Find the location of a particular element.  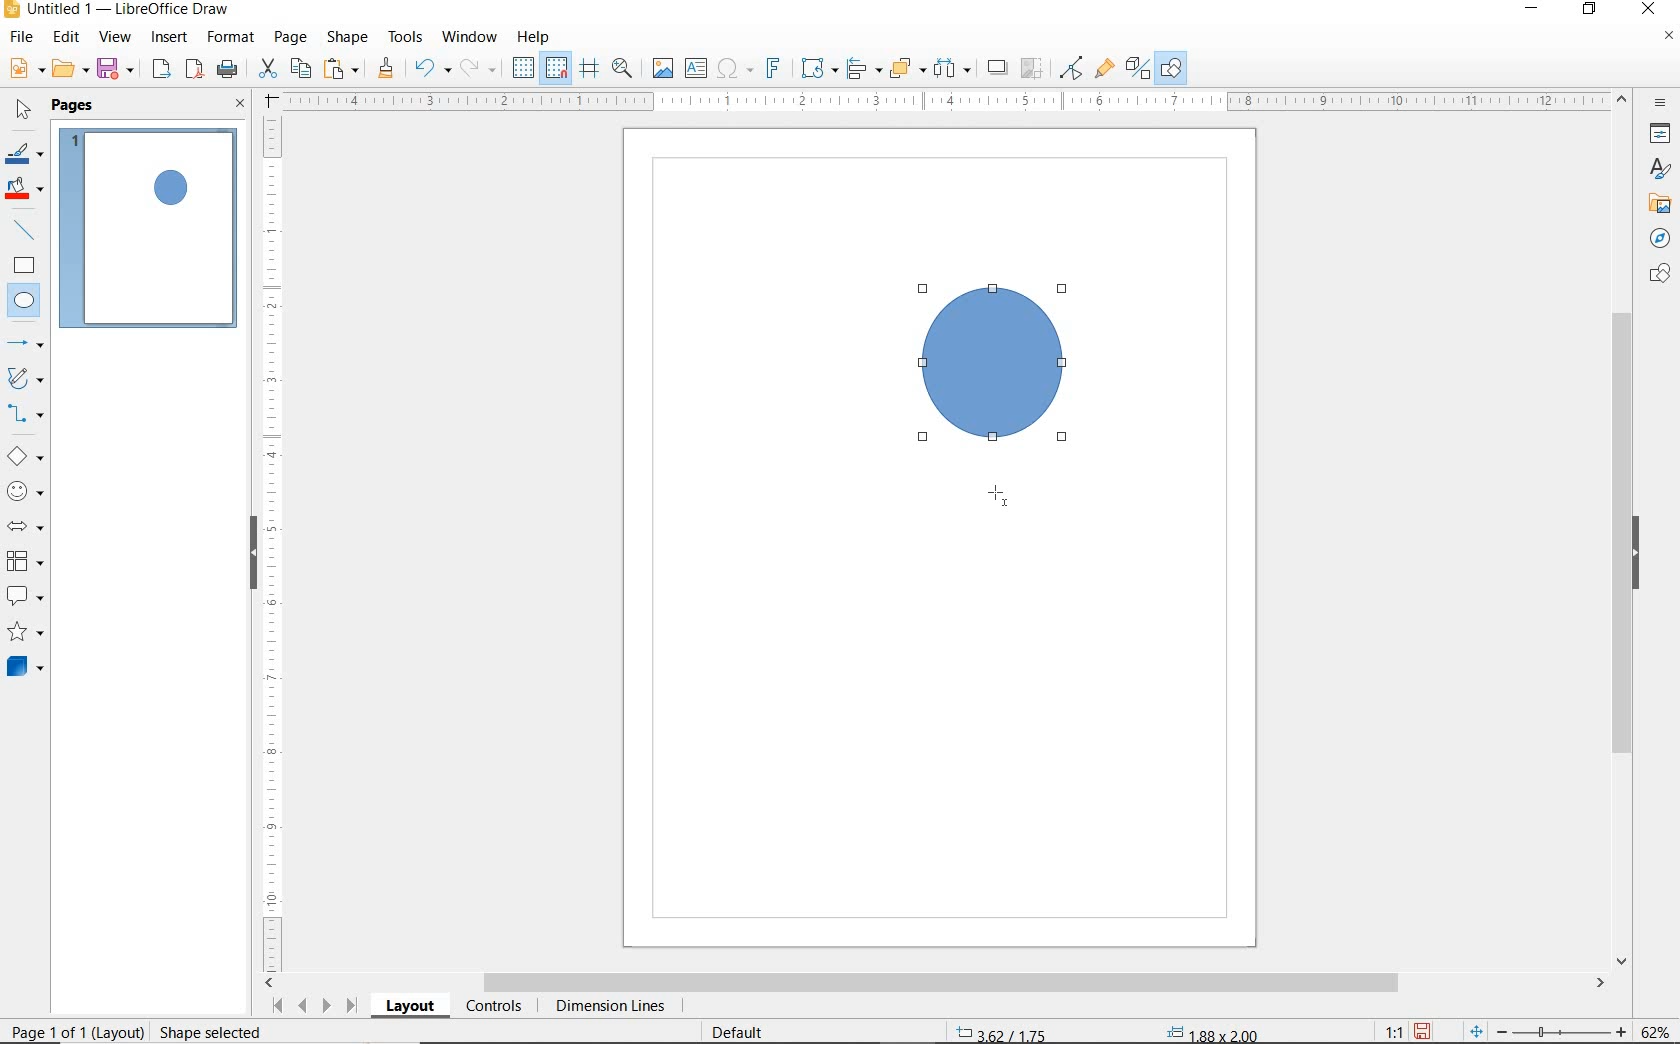

CLOSE is located at coordinates (1647, 7).